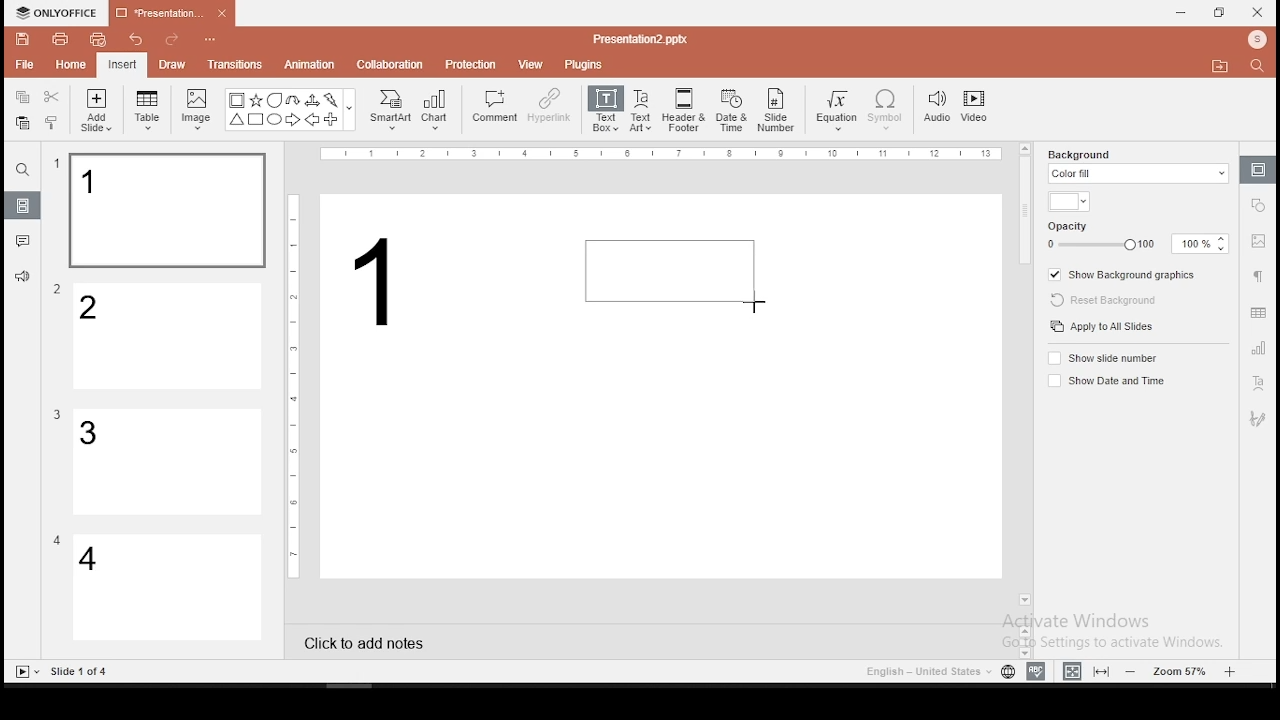 The width and height of the screenshot is (1280, 720). I want to click on draw, so click(173, 64).